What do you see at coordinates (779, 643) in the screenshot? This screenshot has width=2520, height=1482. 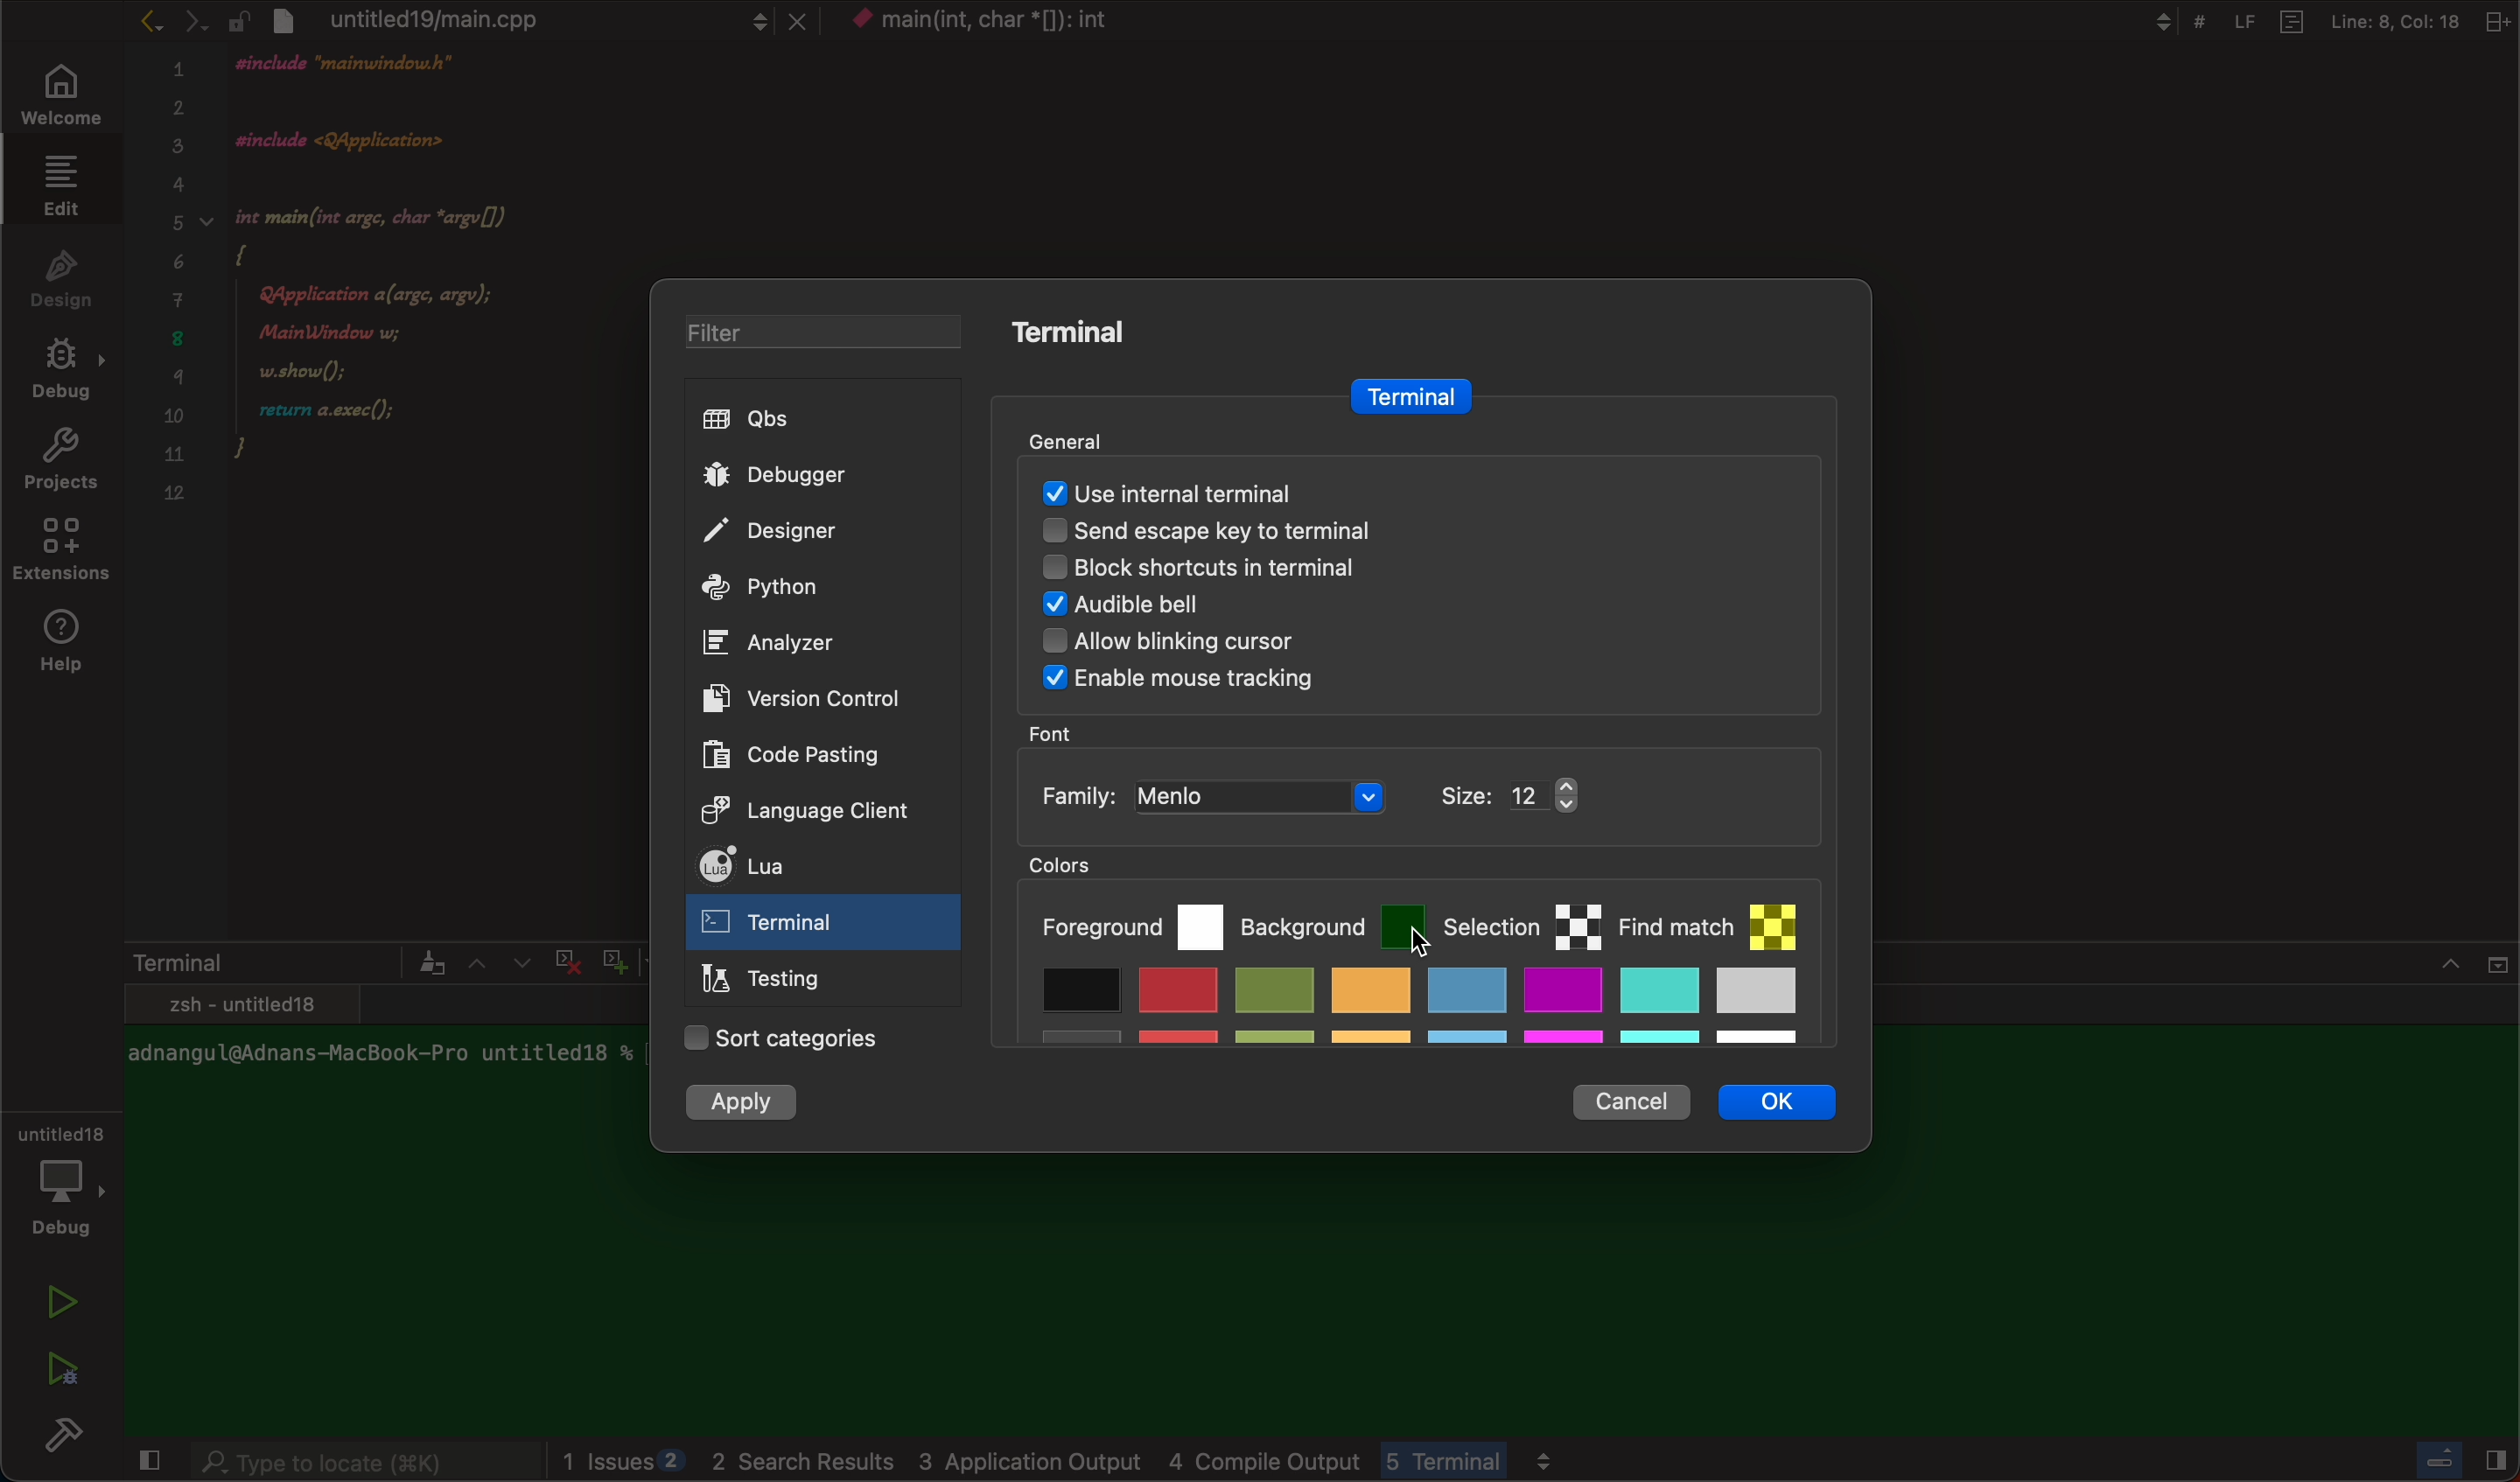 I see `analyzer` at bounding box center [779, 643].